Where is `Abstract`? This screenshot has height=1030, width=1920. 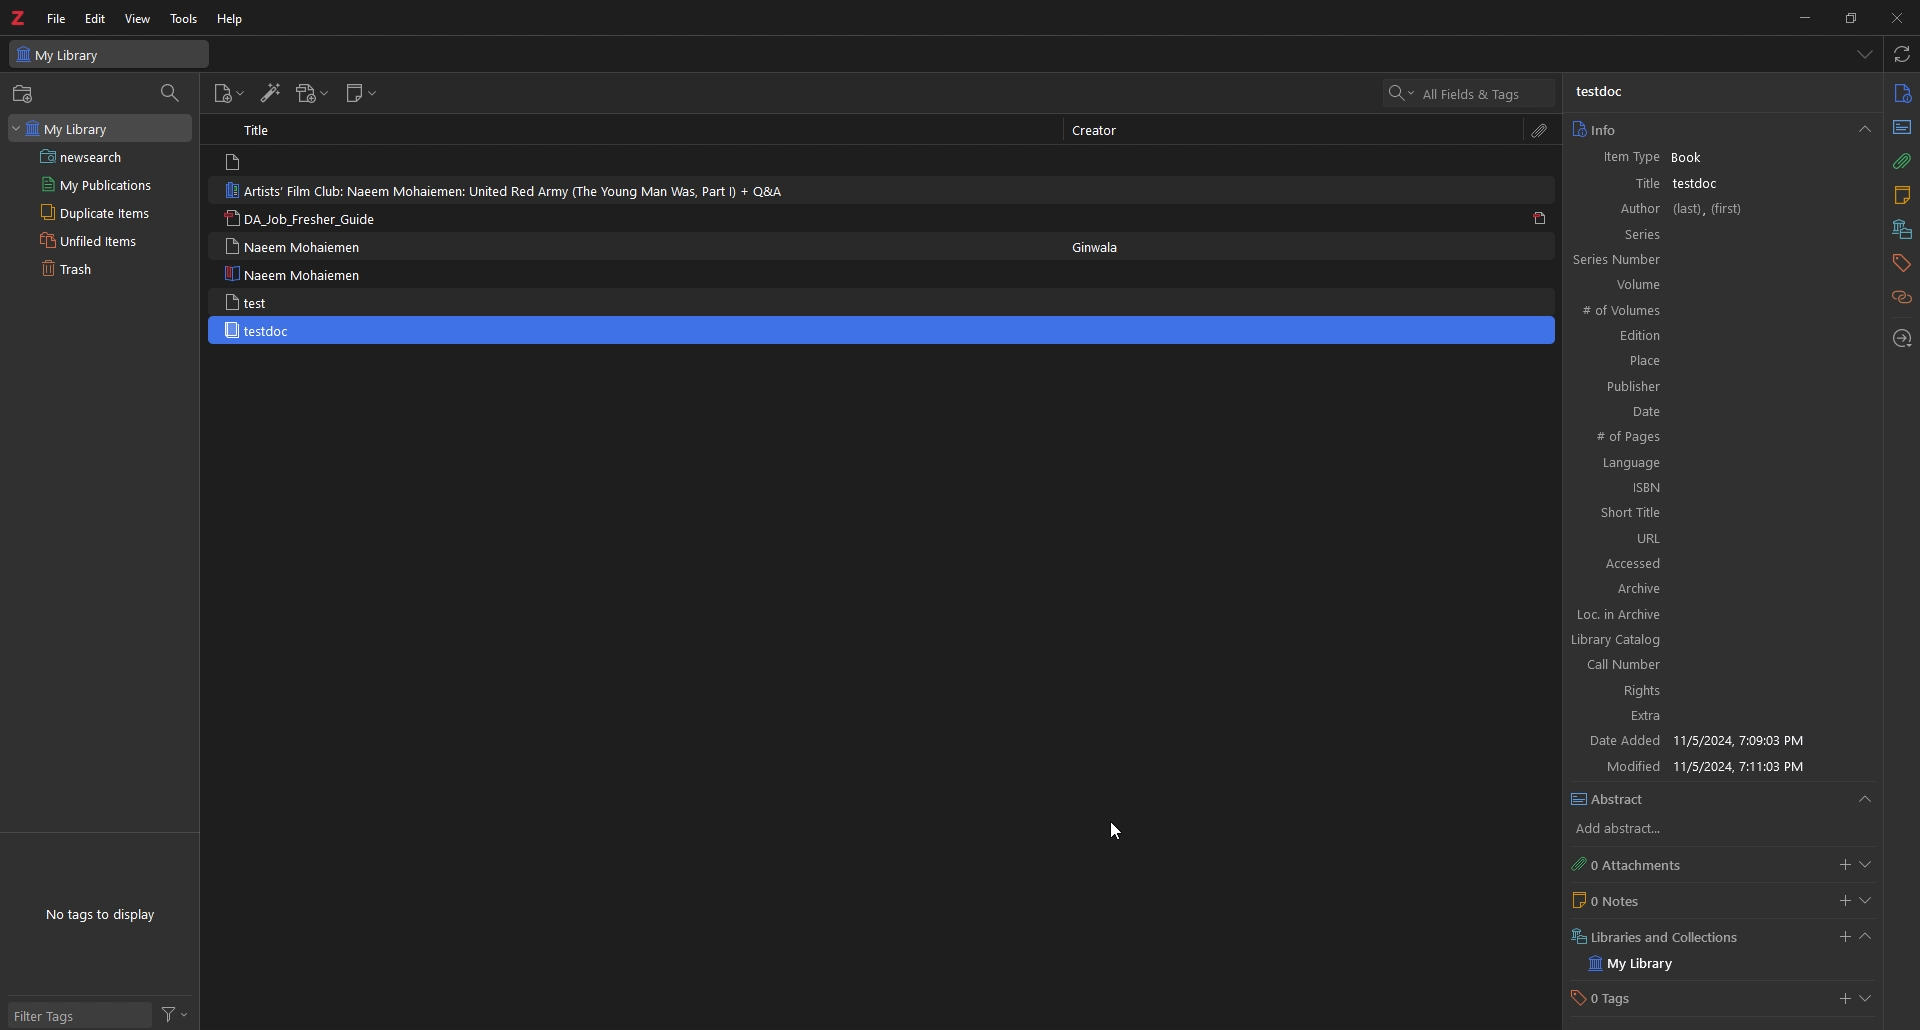 Abstract is located at coordinates (1722, 800).